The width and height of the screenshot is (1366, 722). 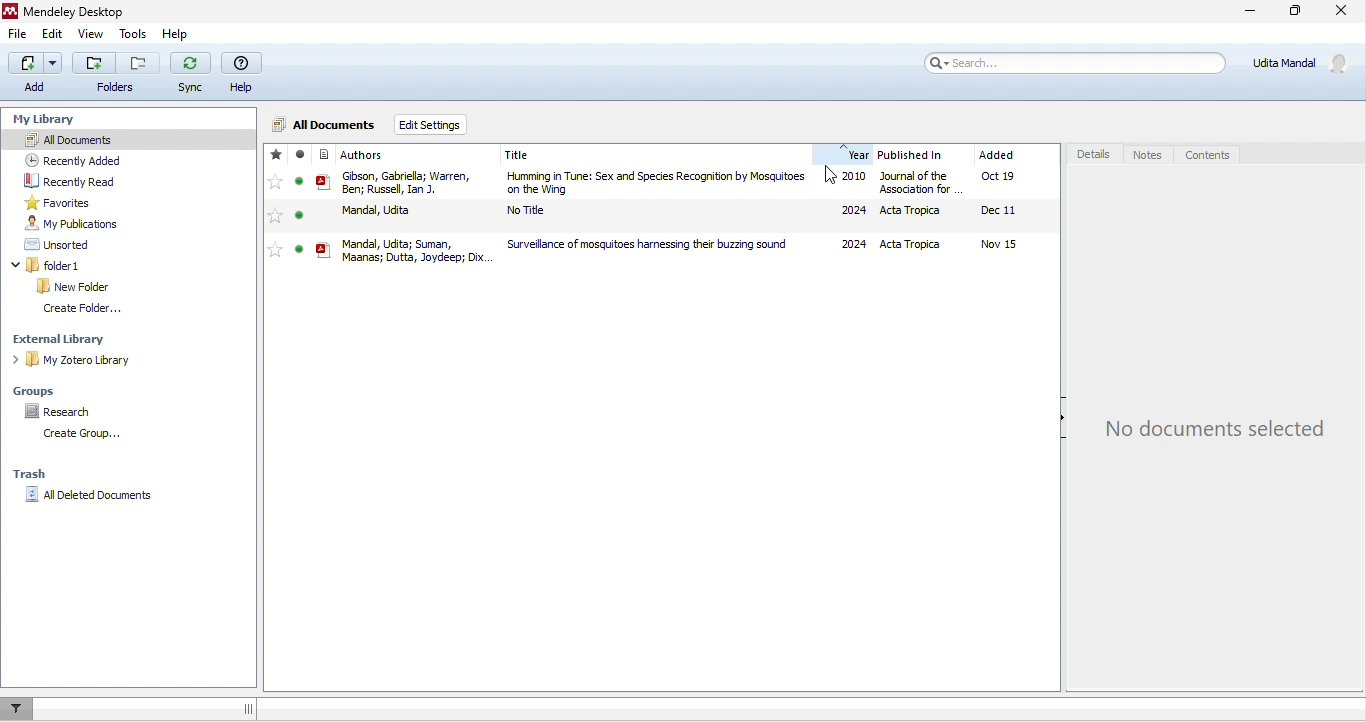 What do you see at coordinates (324, 126) in the screenshot?
I see `all documents` at bounding box center [324, 126].